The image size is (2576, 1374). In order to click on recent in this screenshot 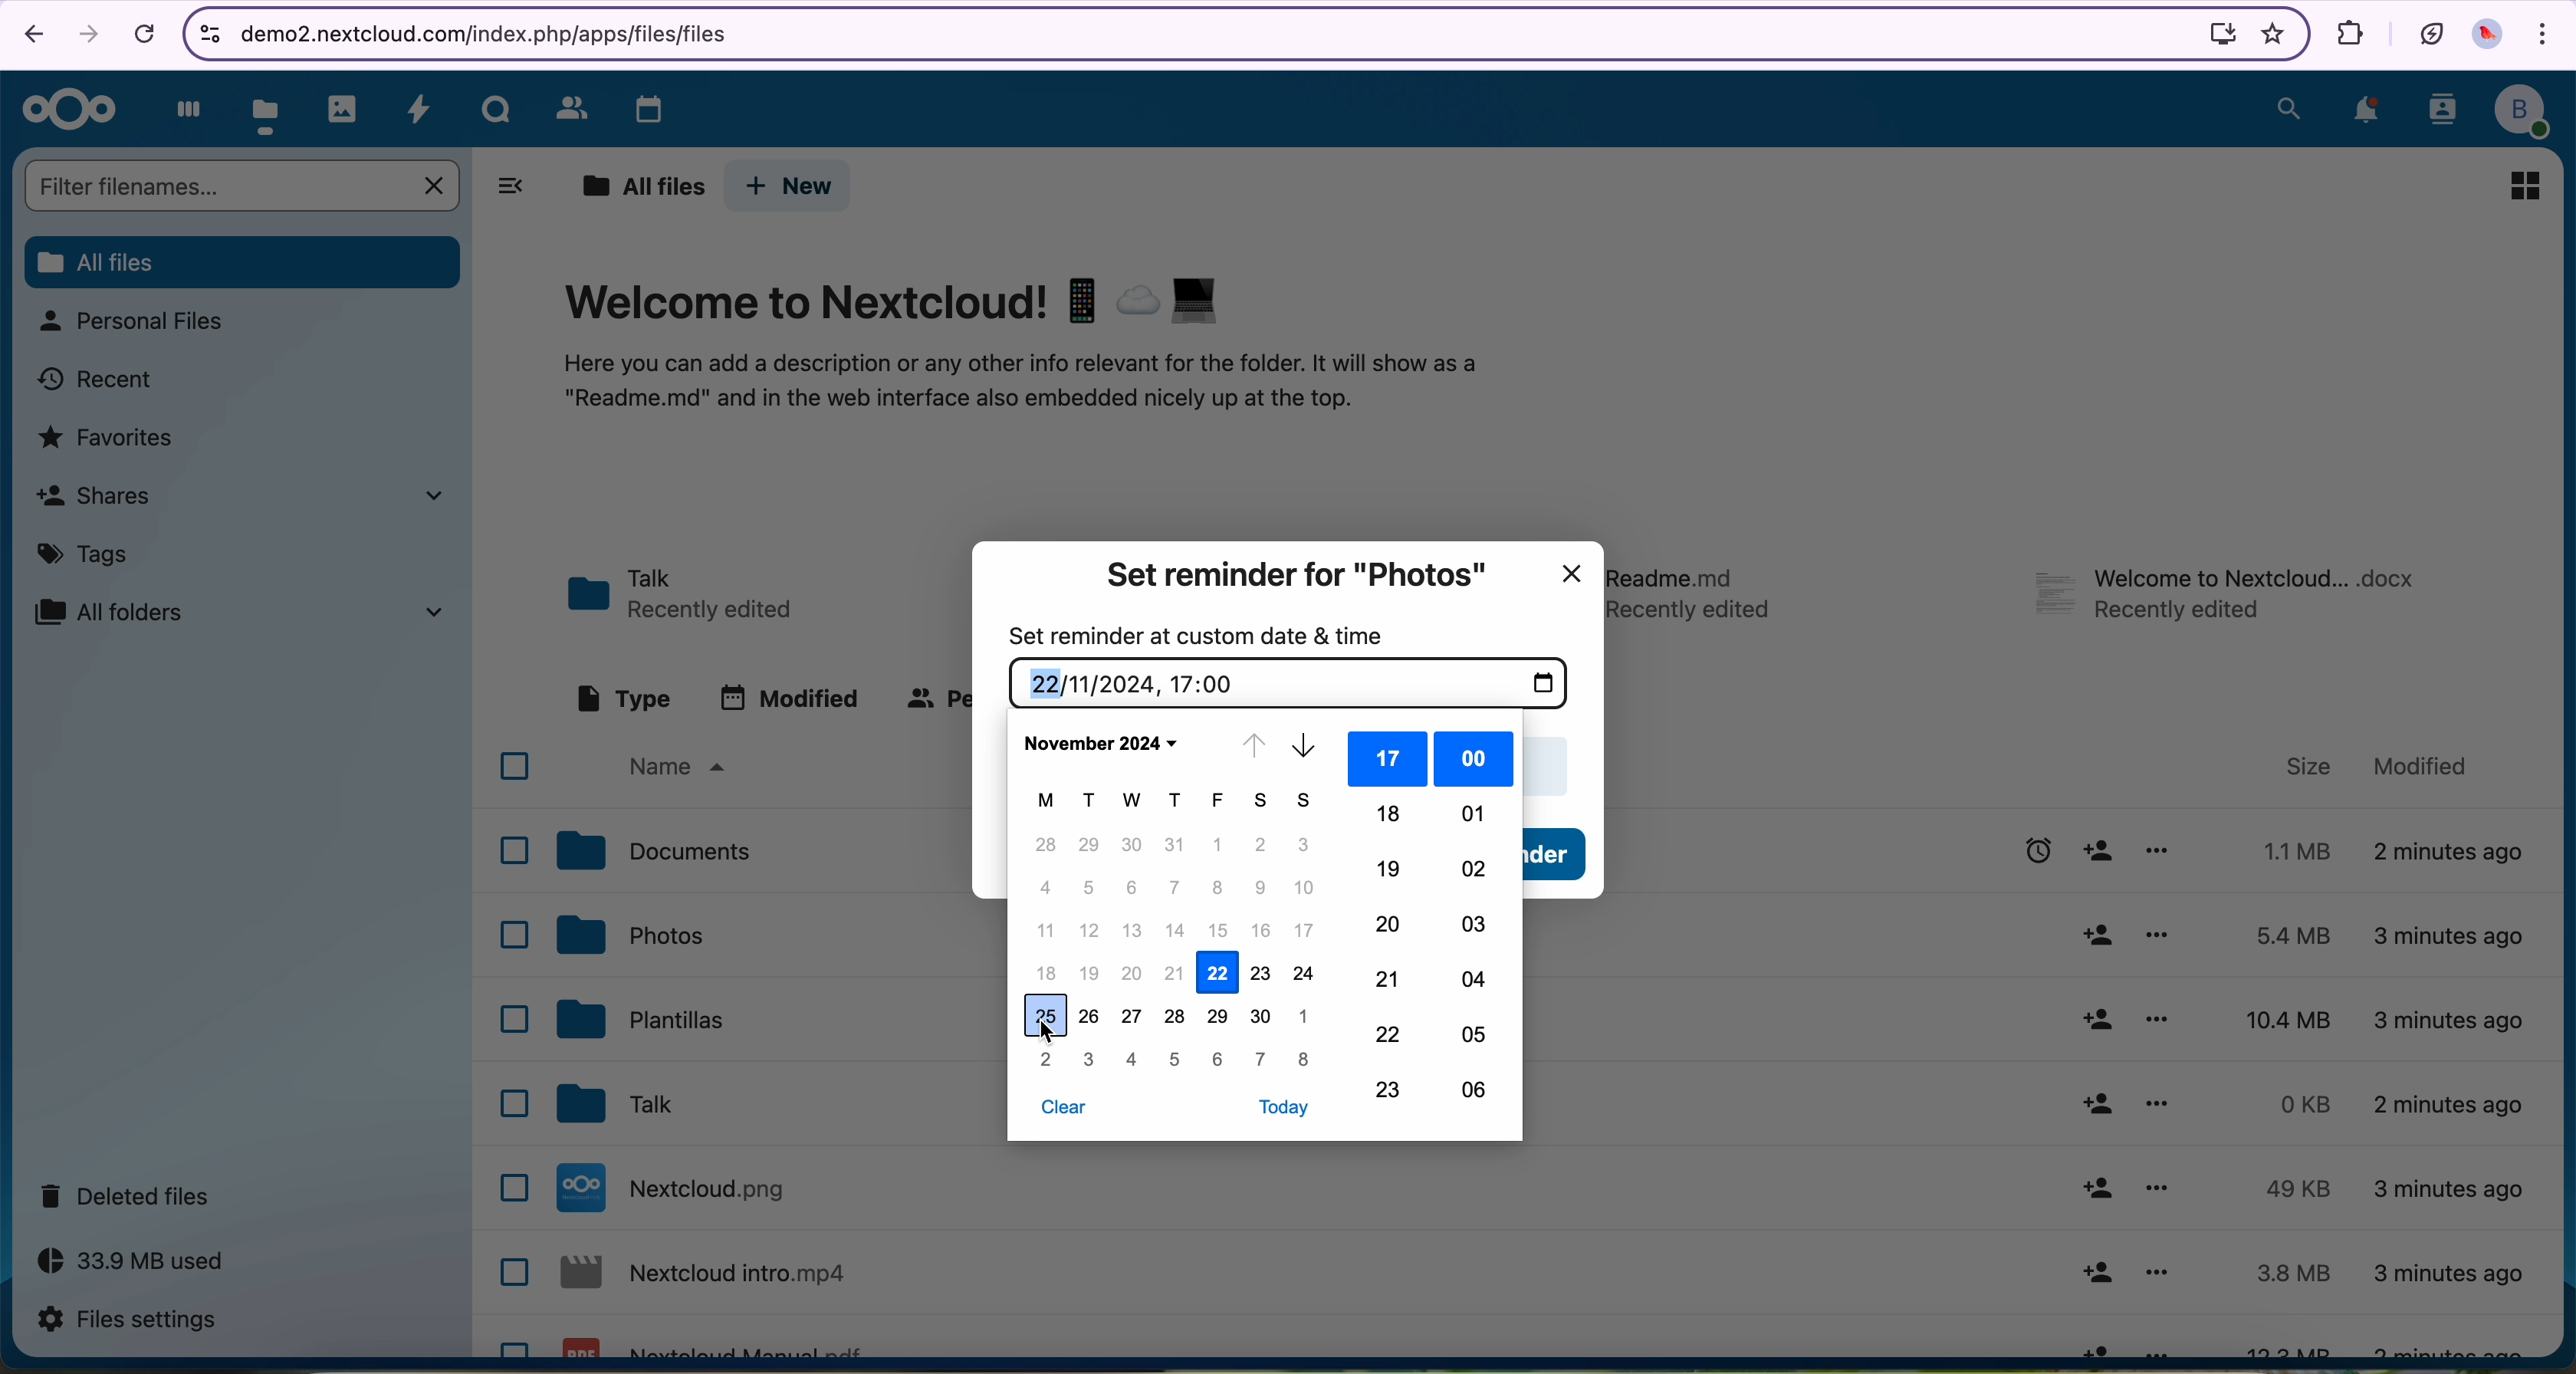, I will do `click(101, 379)`.